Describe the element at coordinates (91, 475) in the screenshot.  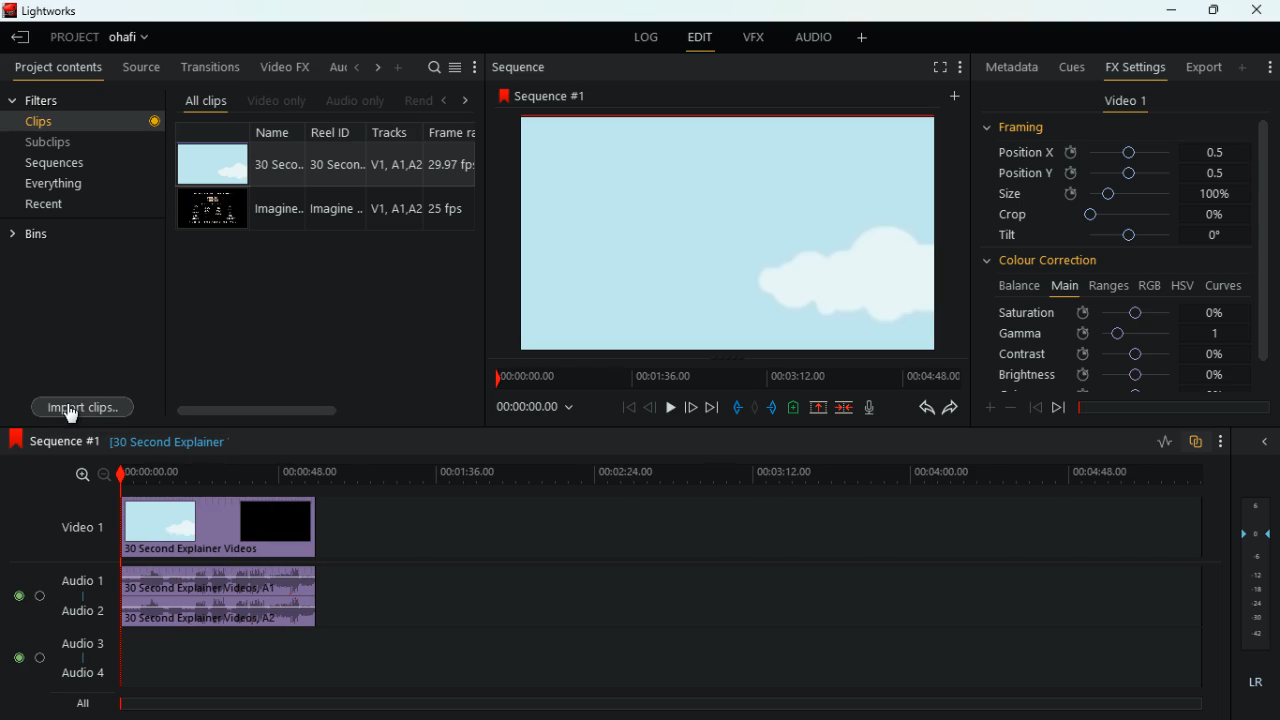
I see `zoom` at that location.